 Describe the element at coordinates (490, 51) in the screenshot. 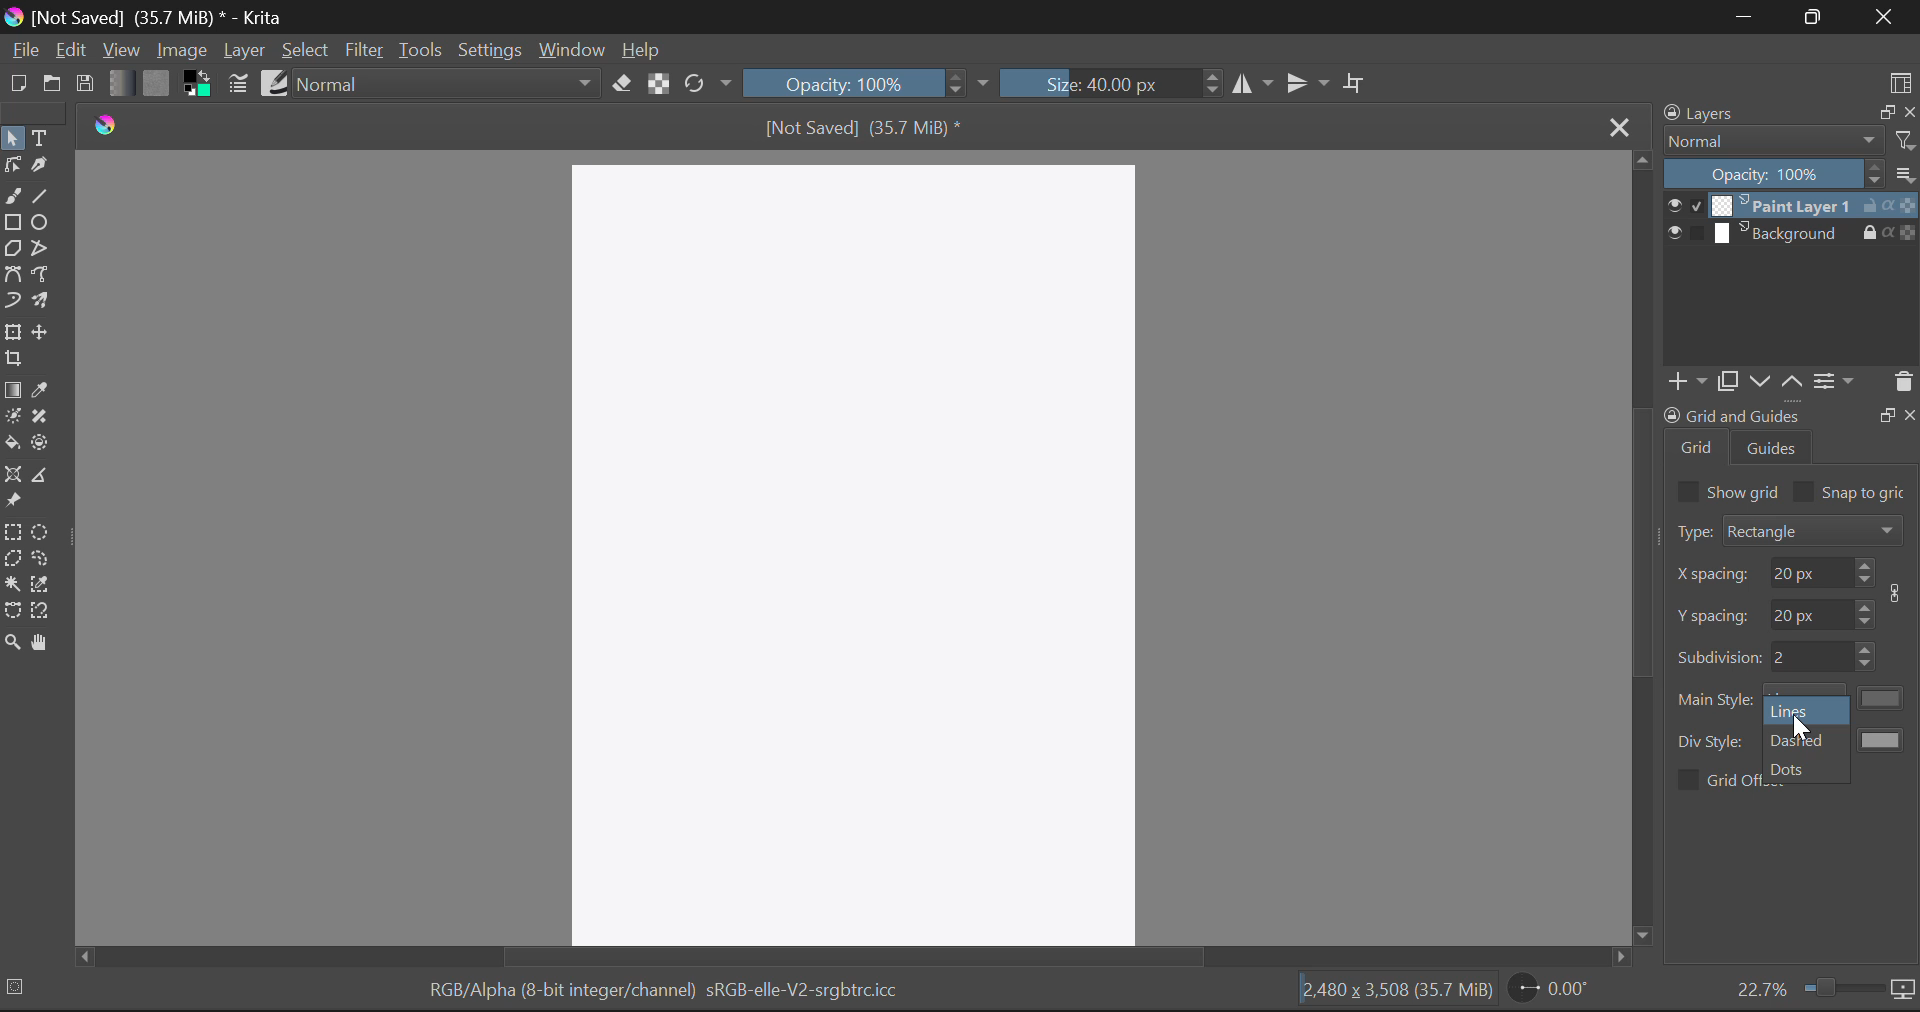

I see `Settings` at that location.